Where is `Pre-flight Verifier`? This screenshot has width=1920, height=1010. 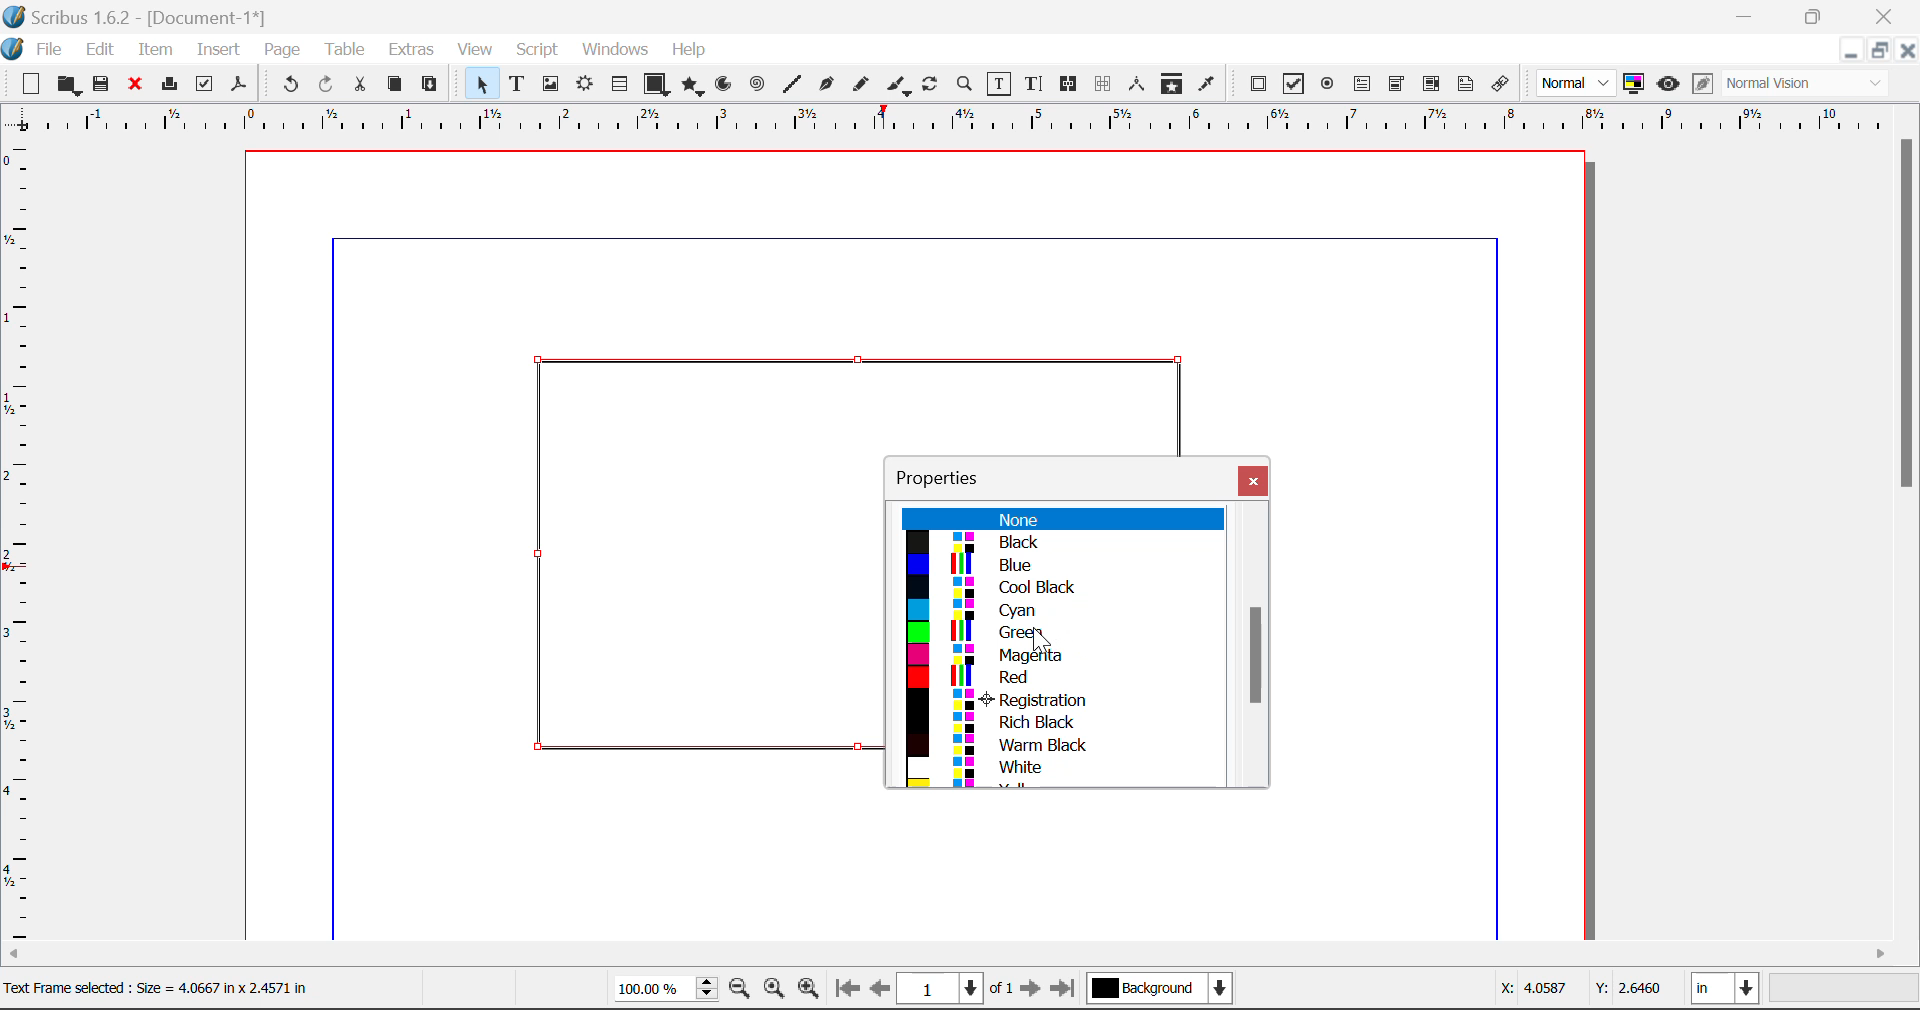
Pre-flight Verifier is located at coordinates (205, 84).